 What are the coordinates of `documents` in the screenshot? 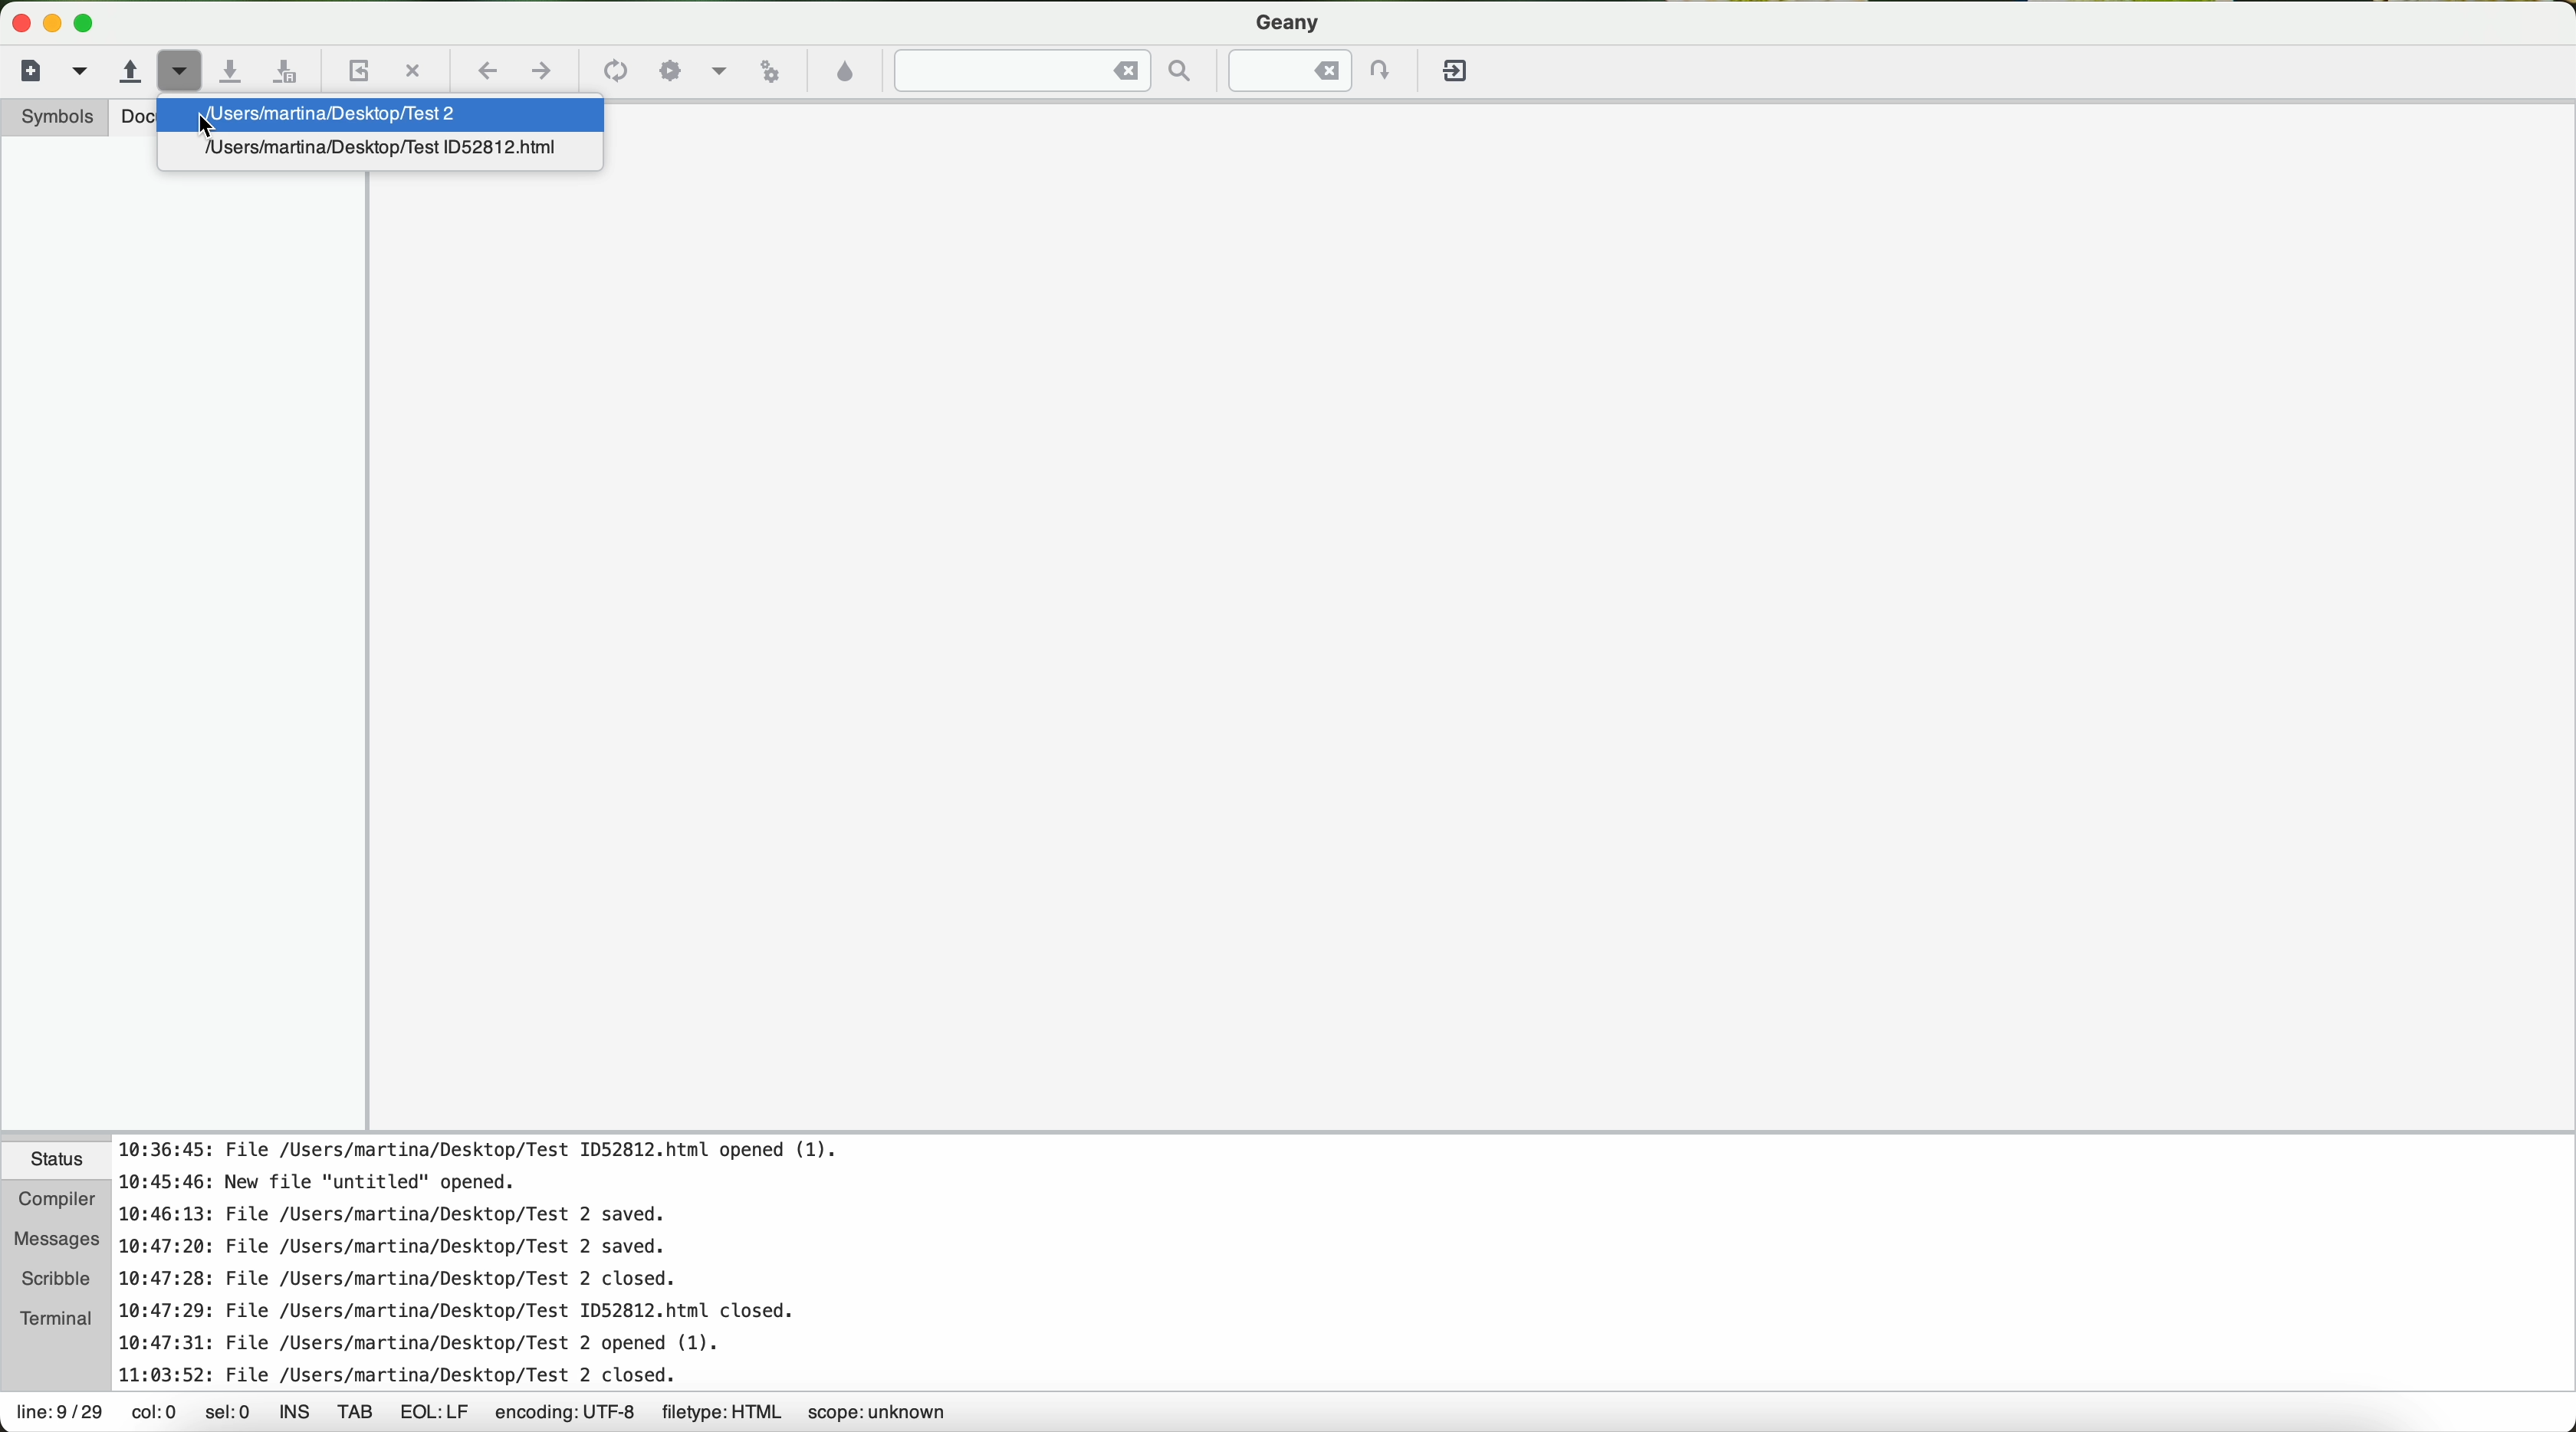 It's located at (137, 119).